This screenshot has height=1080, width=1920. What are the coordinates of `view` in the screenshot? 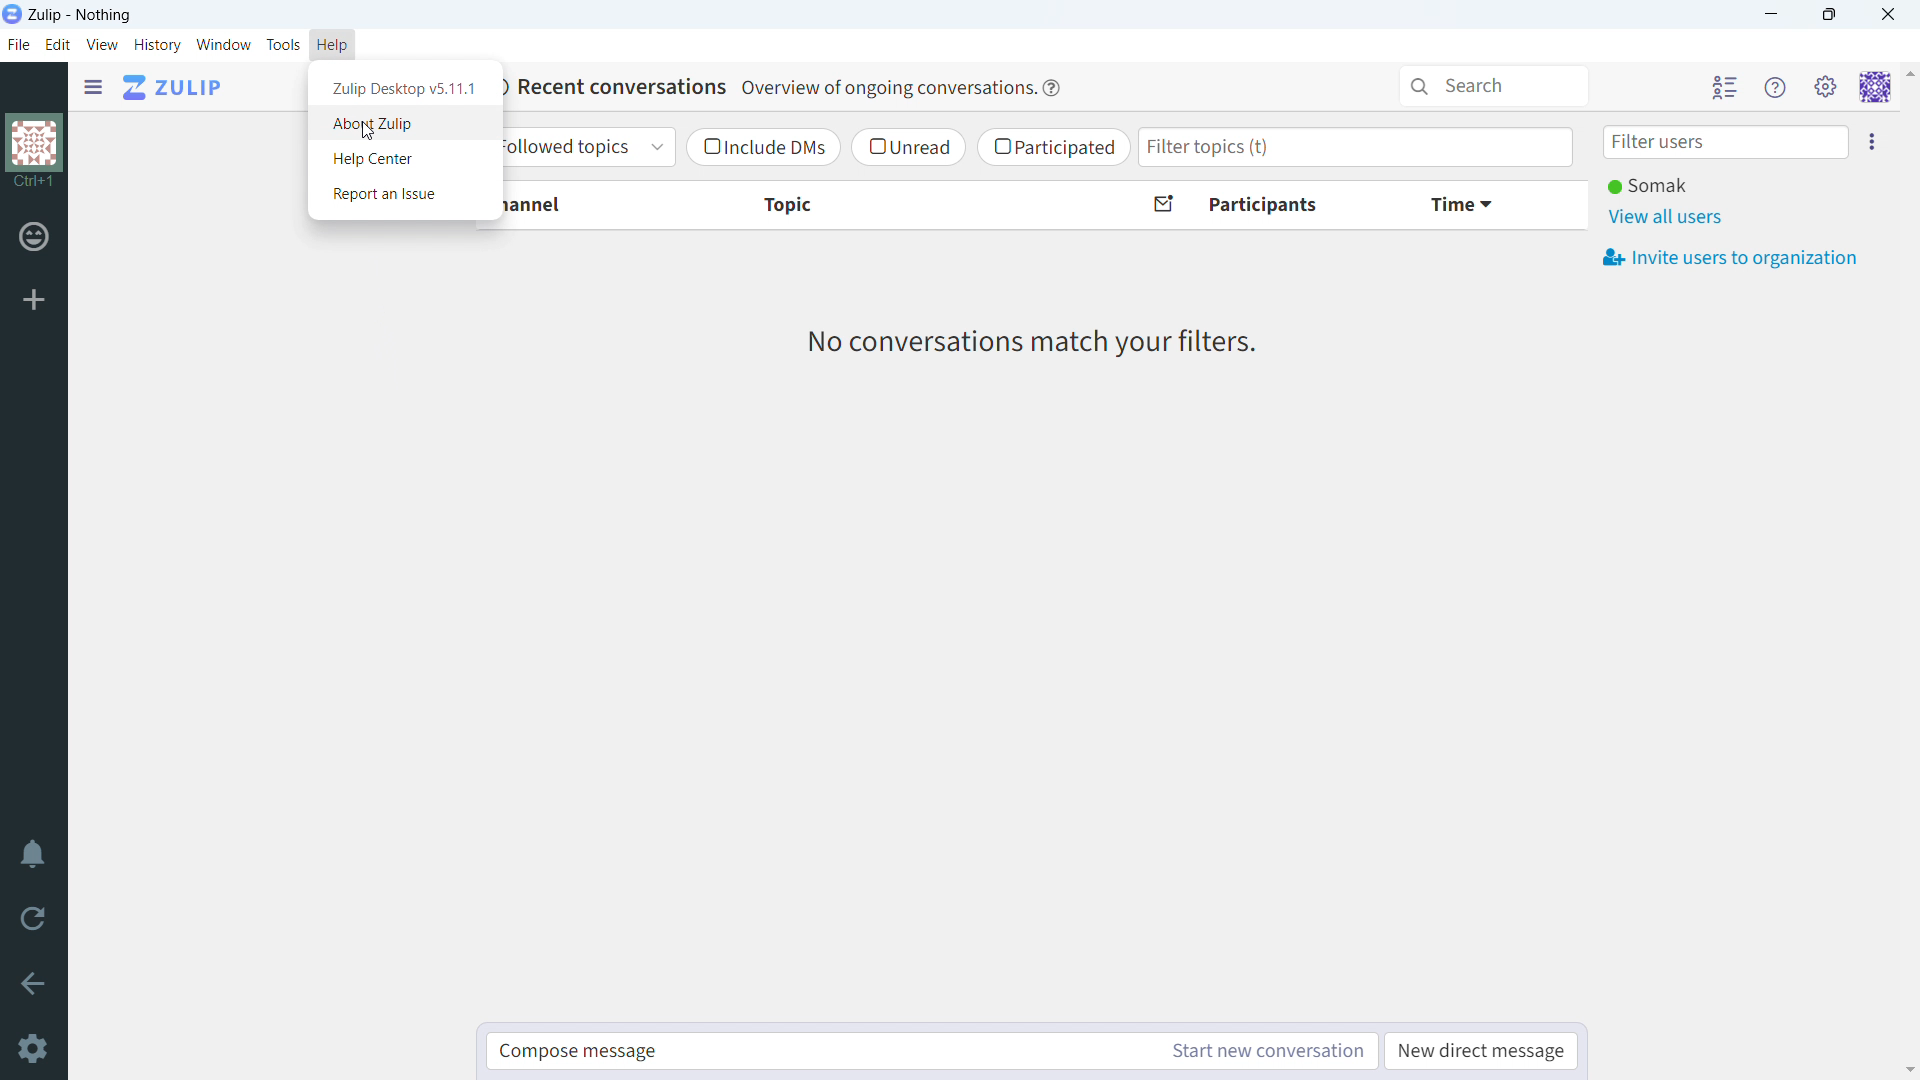 It's located at (103, 44).